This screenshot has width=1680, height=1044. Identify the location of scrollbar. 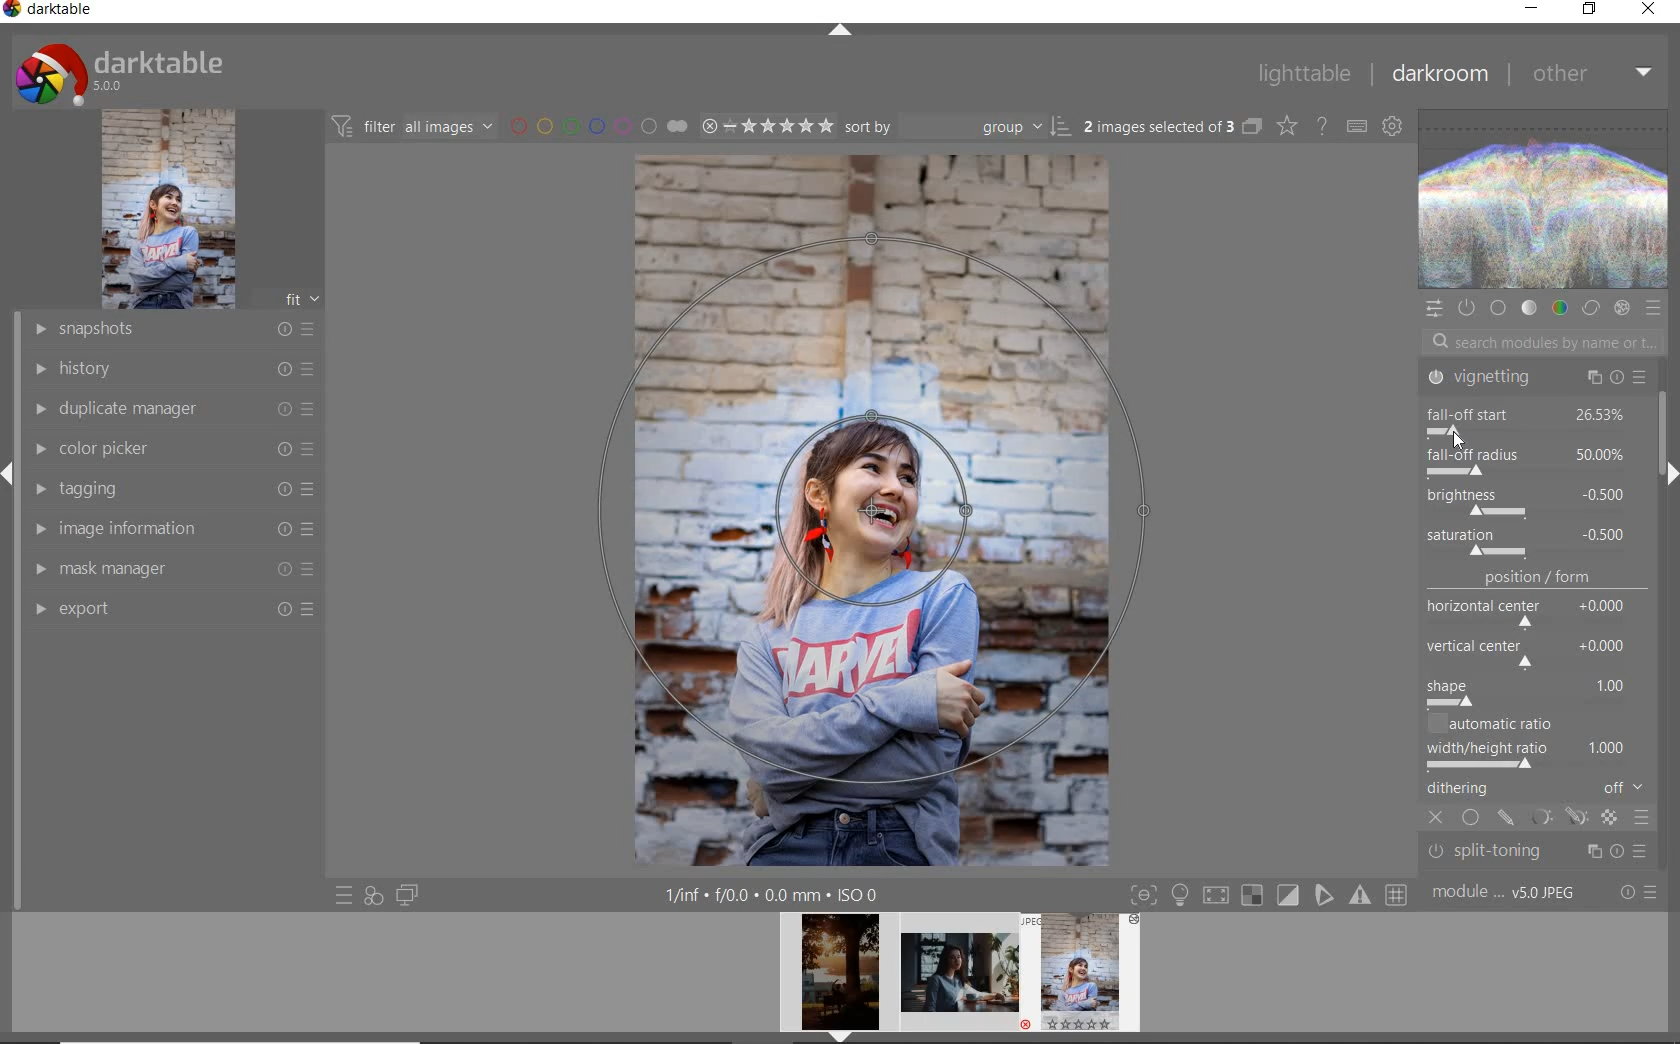
(1669, 424).